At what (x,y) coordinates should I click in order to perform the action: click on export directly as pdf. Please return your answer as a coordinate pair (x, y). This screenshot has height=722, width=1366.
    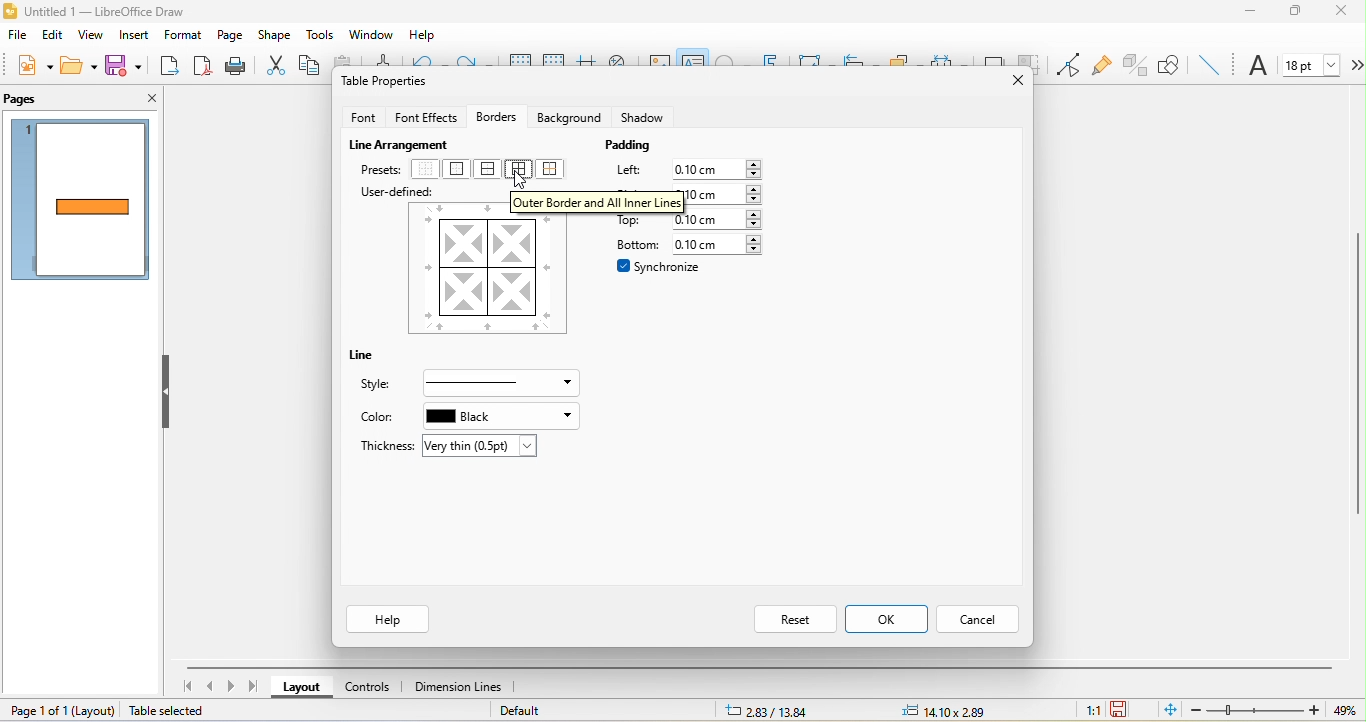
    Looking at the image, I should click on (202, 65).